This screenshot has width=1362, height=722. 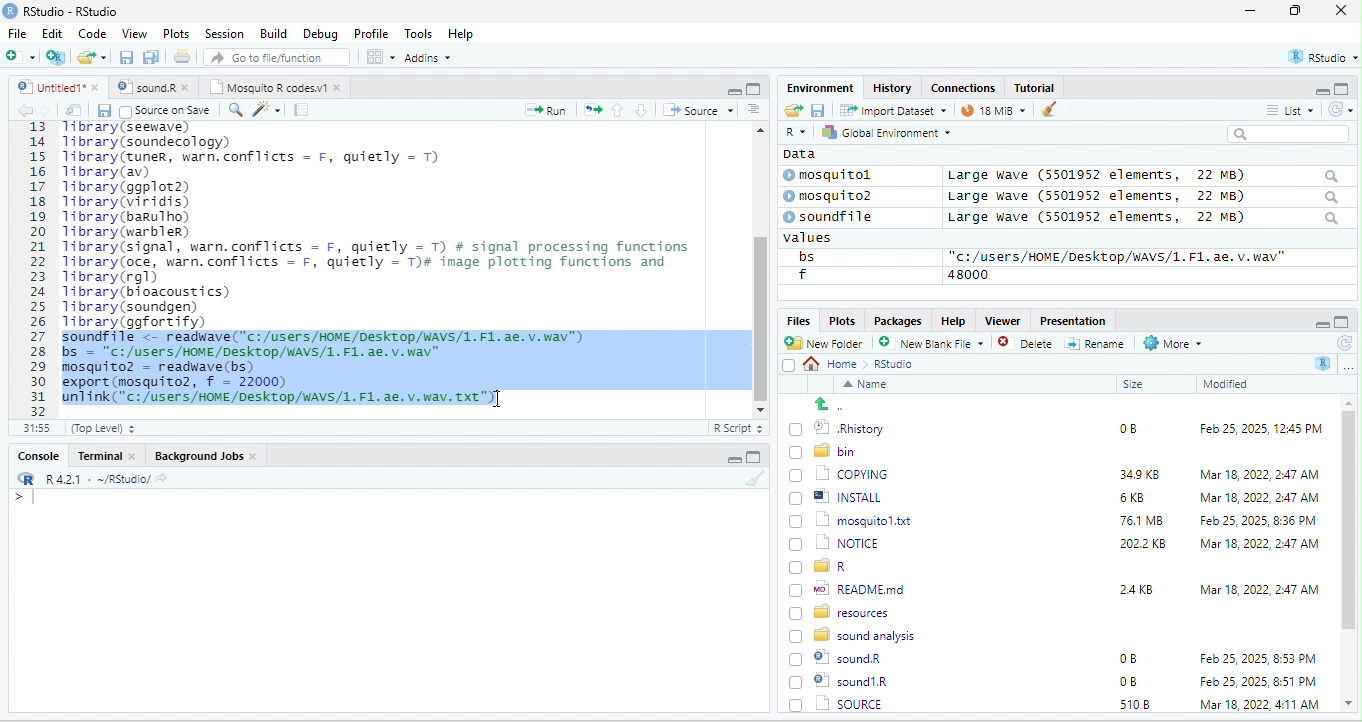 What do you see at coordinates (849, 703) in the screenshot?
I see `Uninstall.exe` at bounding box center [849, 703].